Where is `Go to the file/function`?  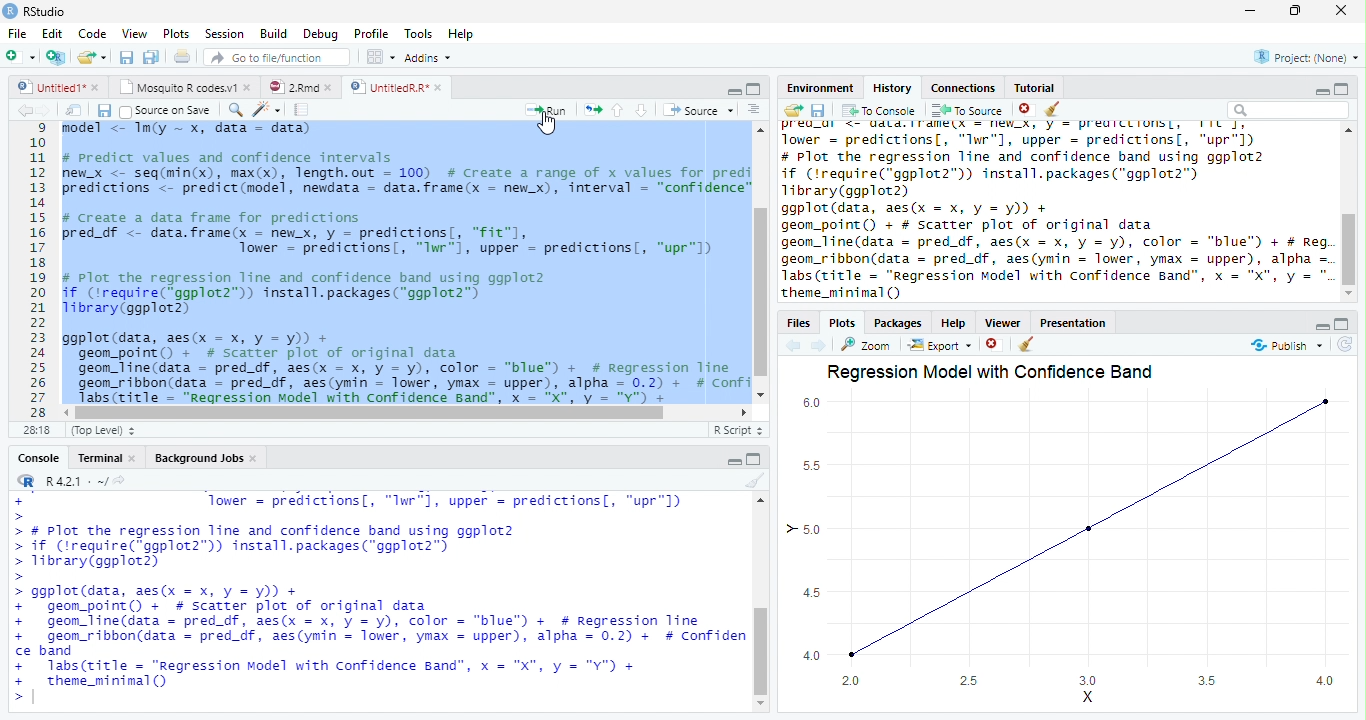 Go to the file/function is located at coordinates (278, 58).